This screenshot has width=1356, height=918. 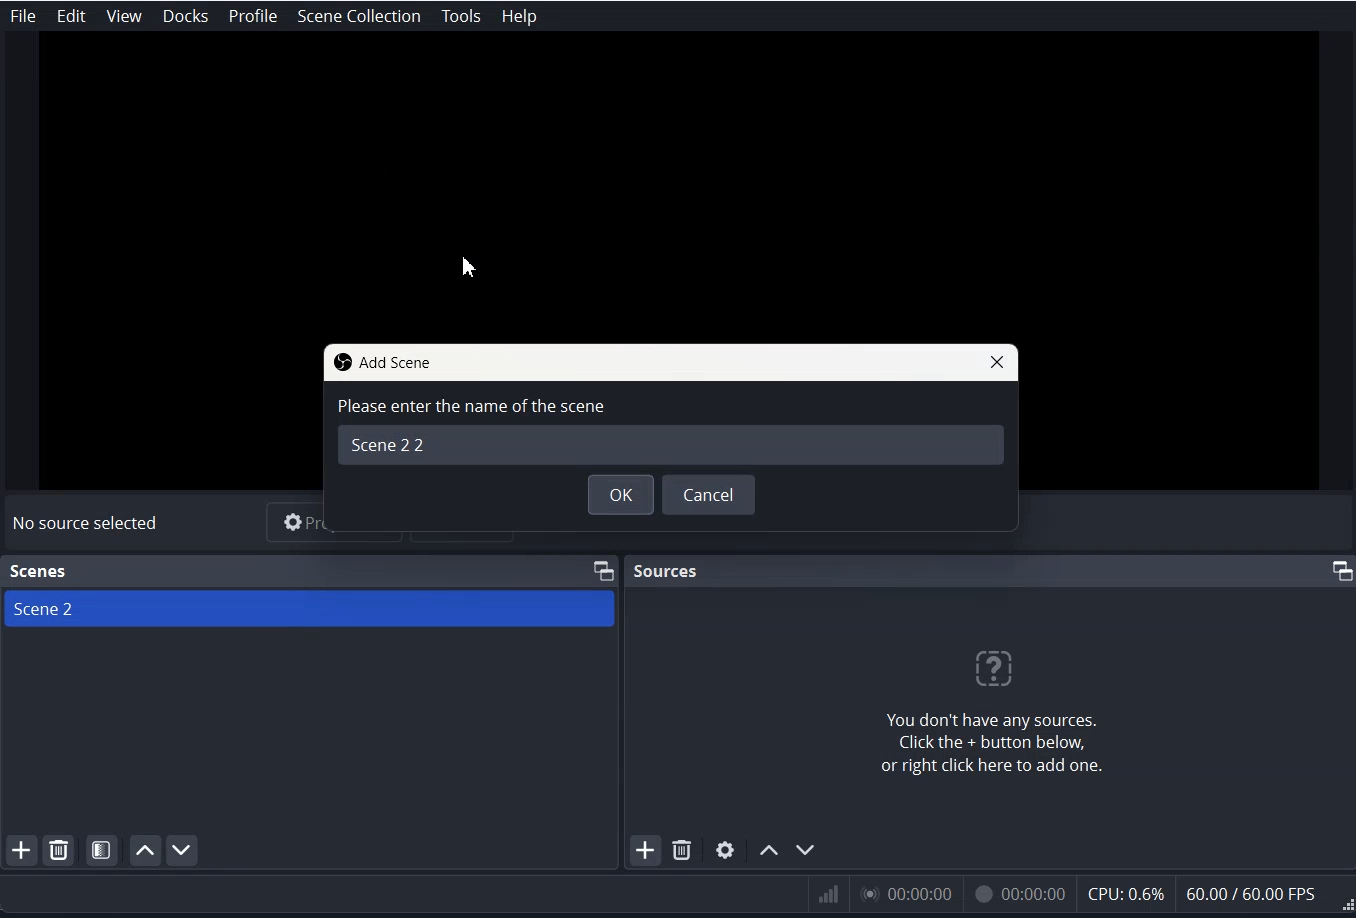 I want to click on Add Source, so click(x=646, y=849).